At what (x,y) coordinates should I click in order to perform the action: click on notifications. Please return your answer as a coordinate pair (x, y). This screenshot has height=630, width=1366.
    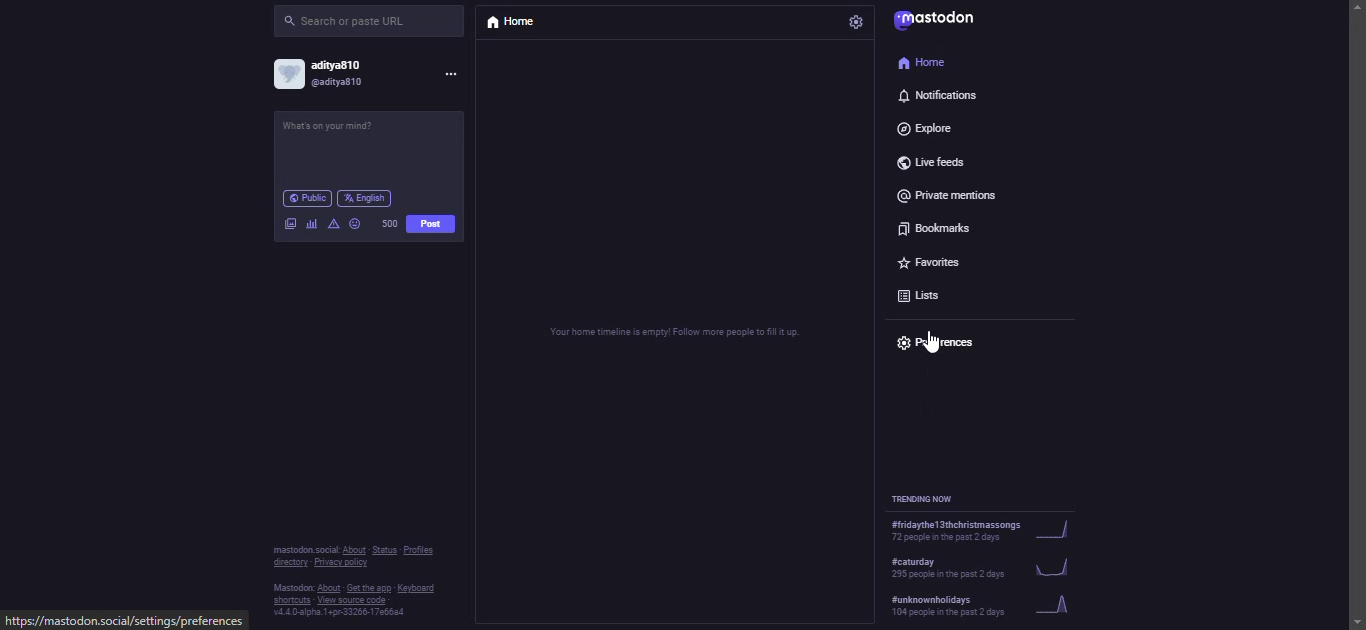
    Looking at the image, I should click on (939, 95).